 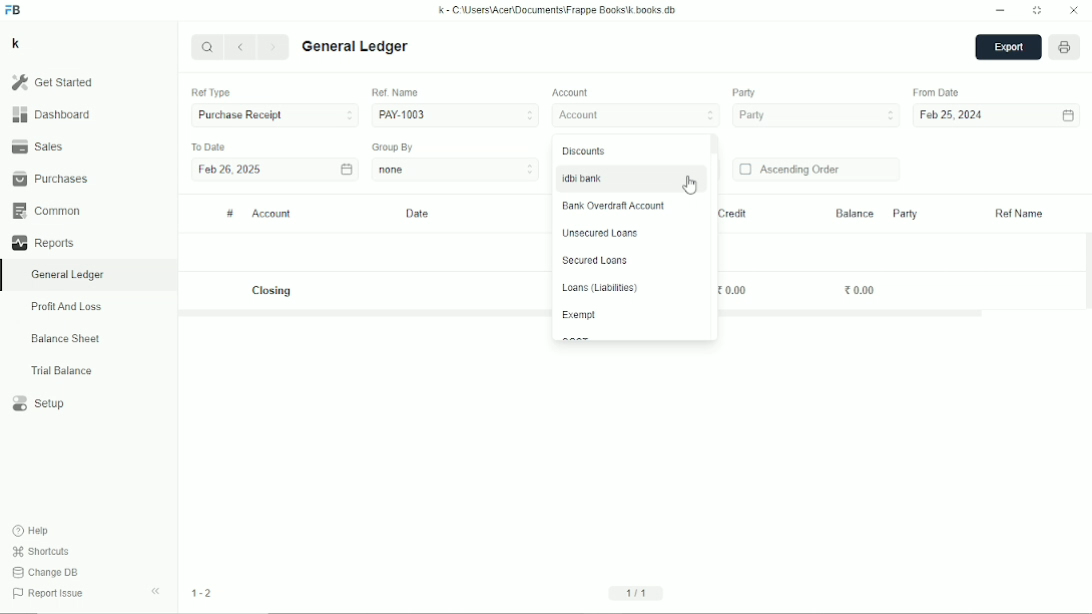 I want to click on 0.00, so click(x=860, y=289).